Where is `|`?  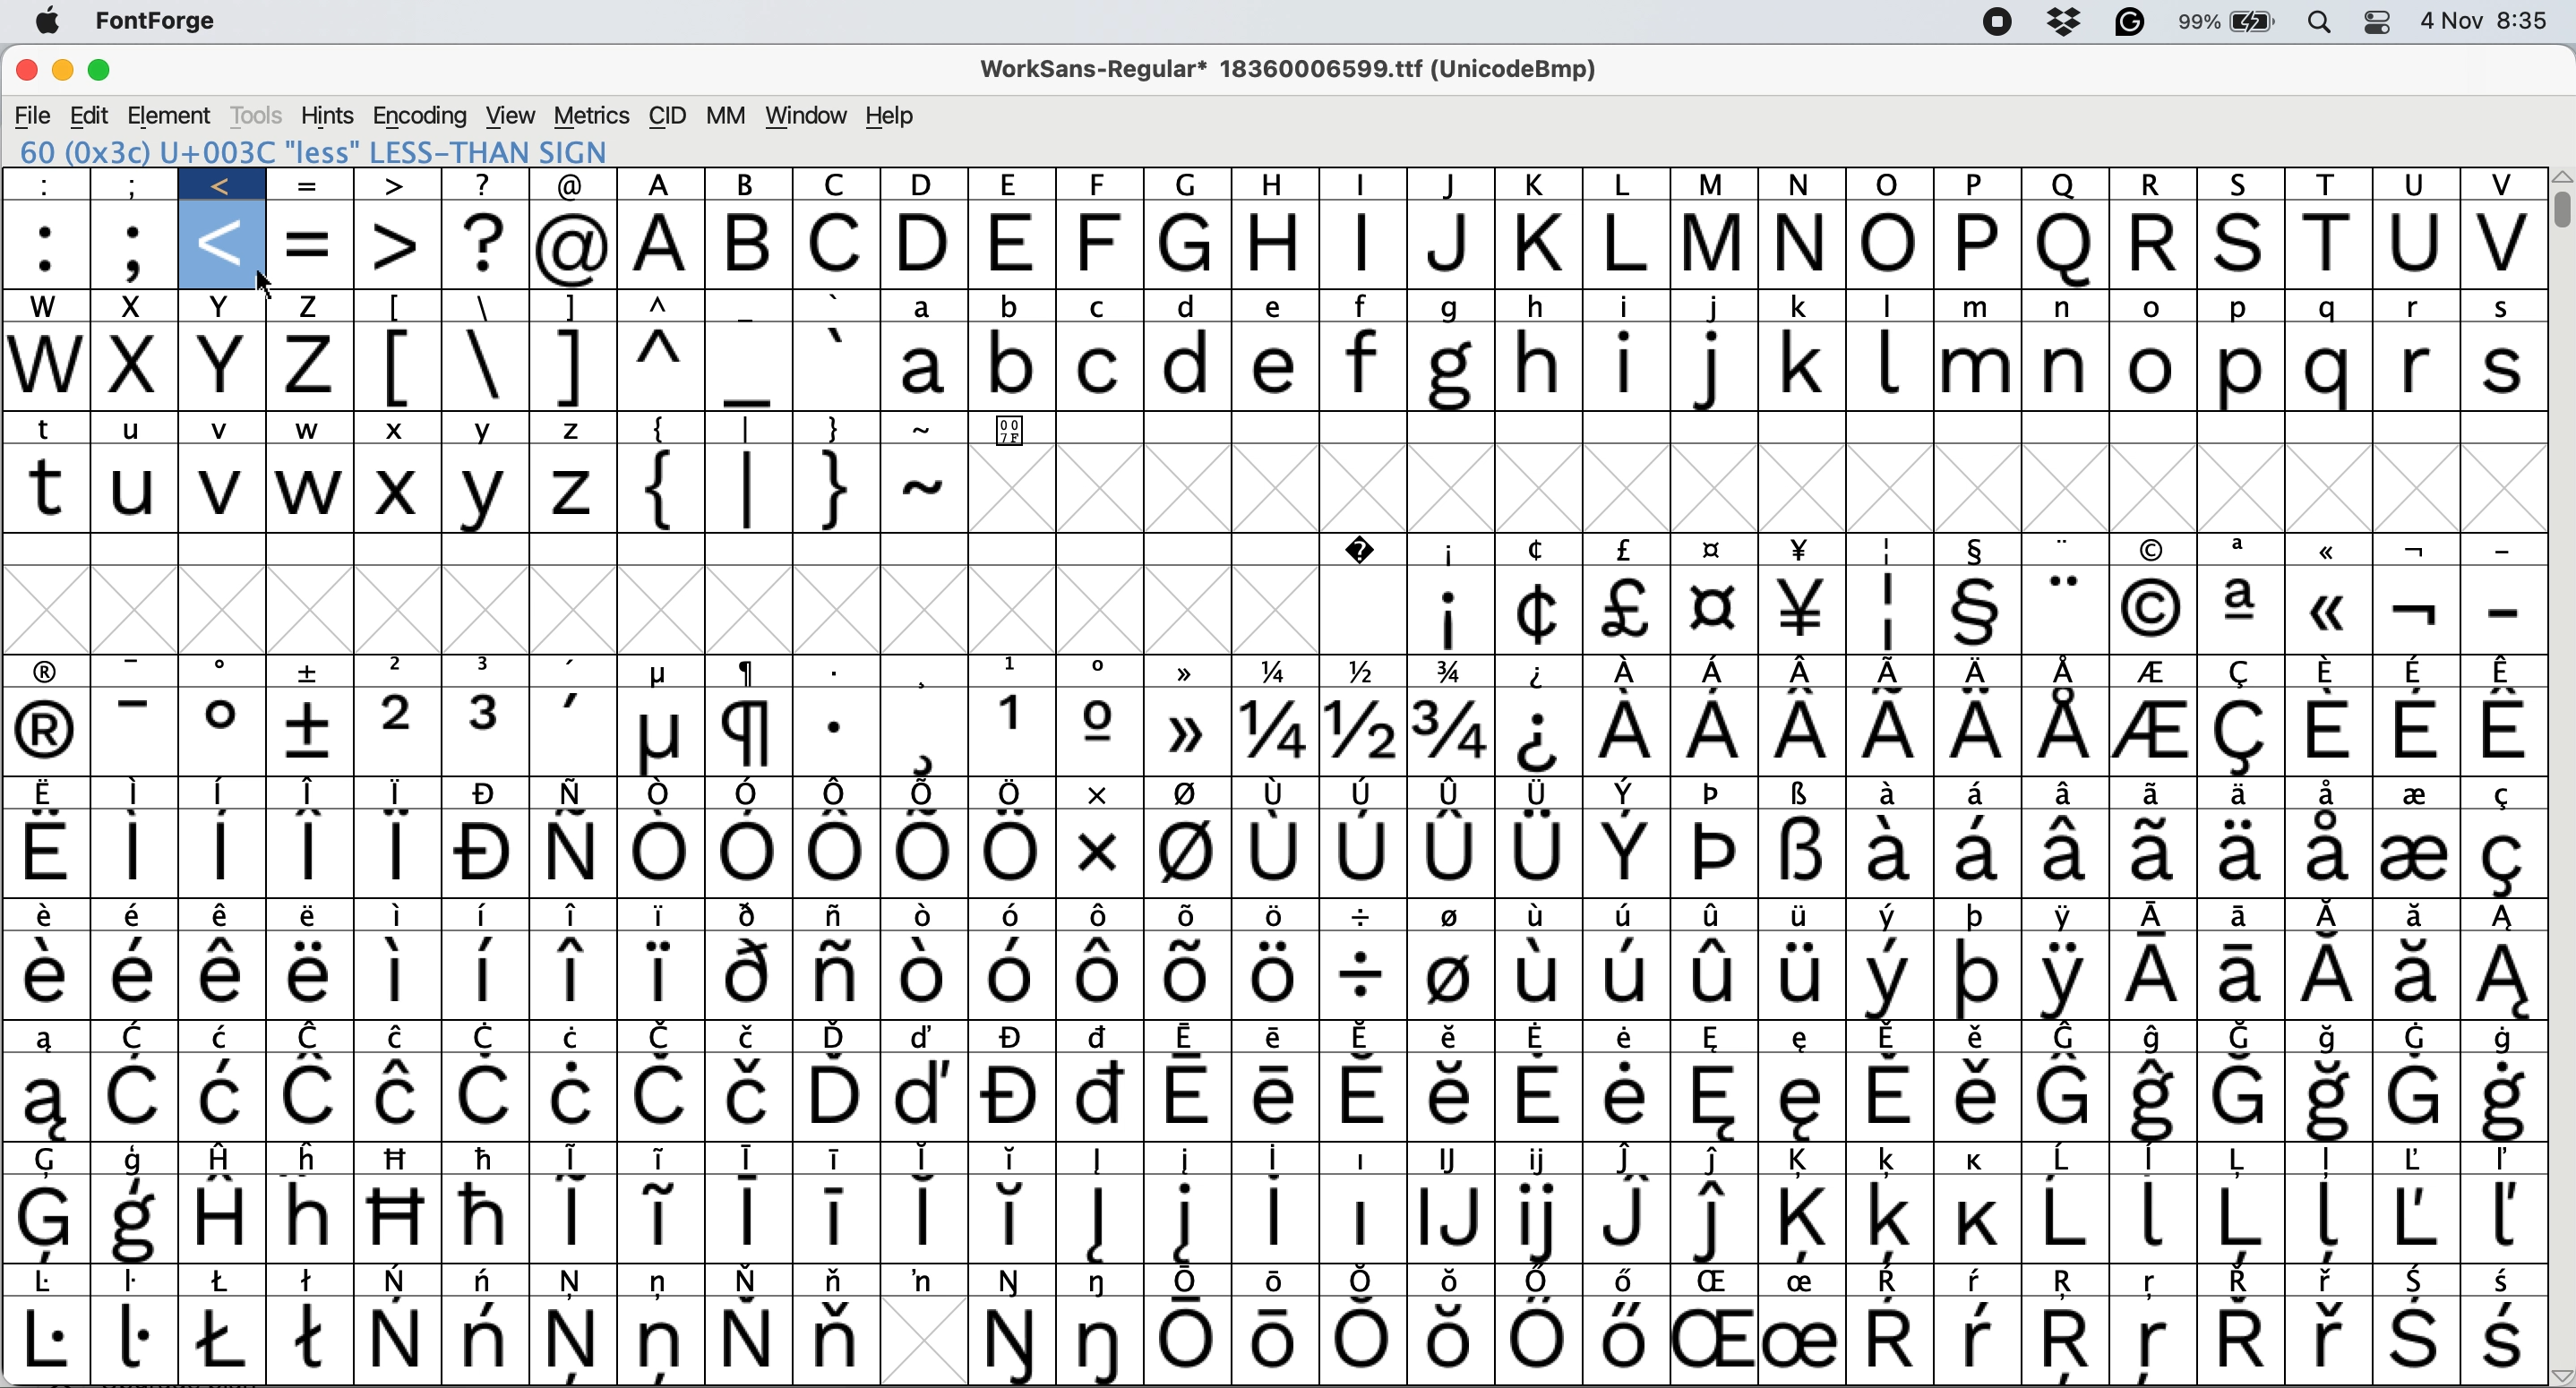 | is located at coordinates (756, 429).